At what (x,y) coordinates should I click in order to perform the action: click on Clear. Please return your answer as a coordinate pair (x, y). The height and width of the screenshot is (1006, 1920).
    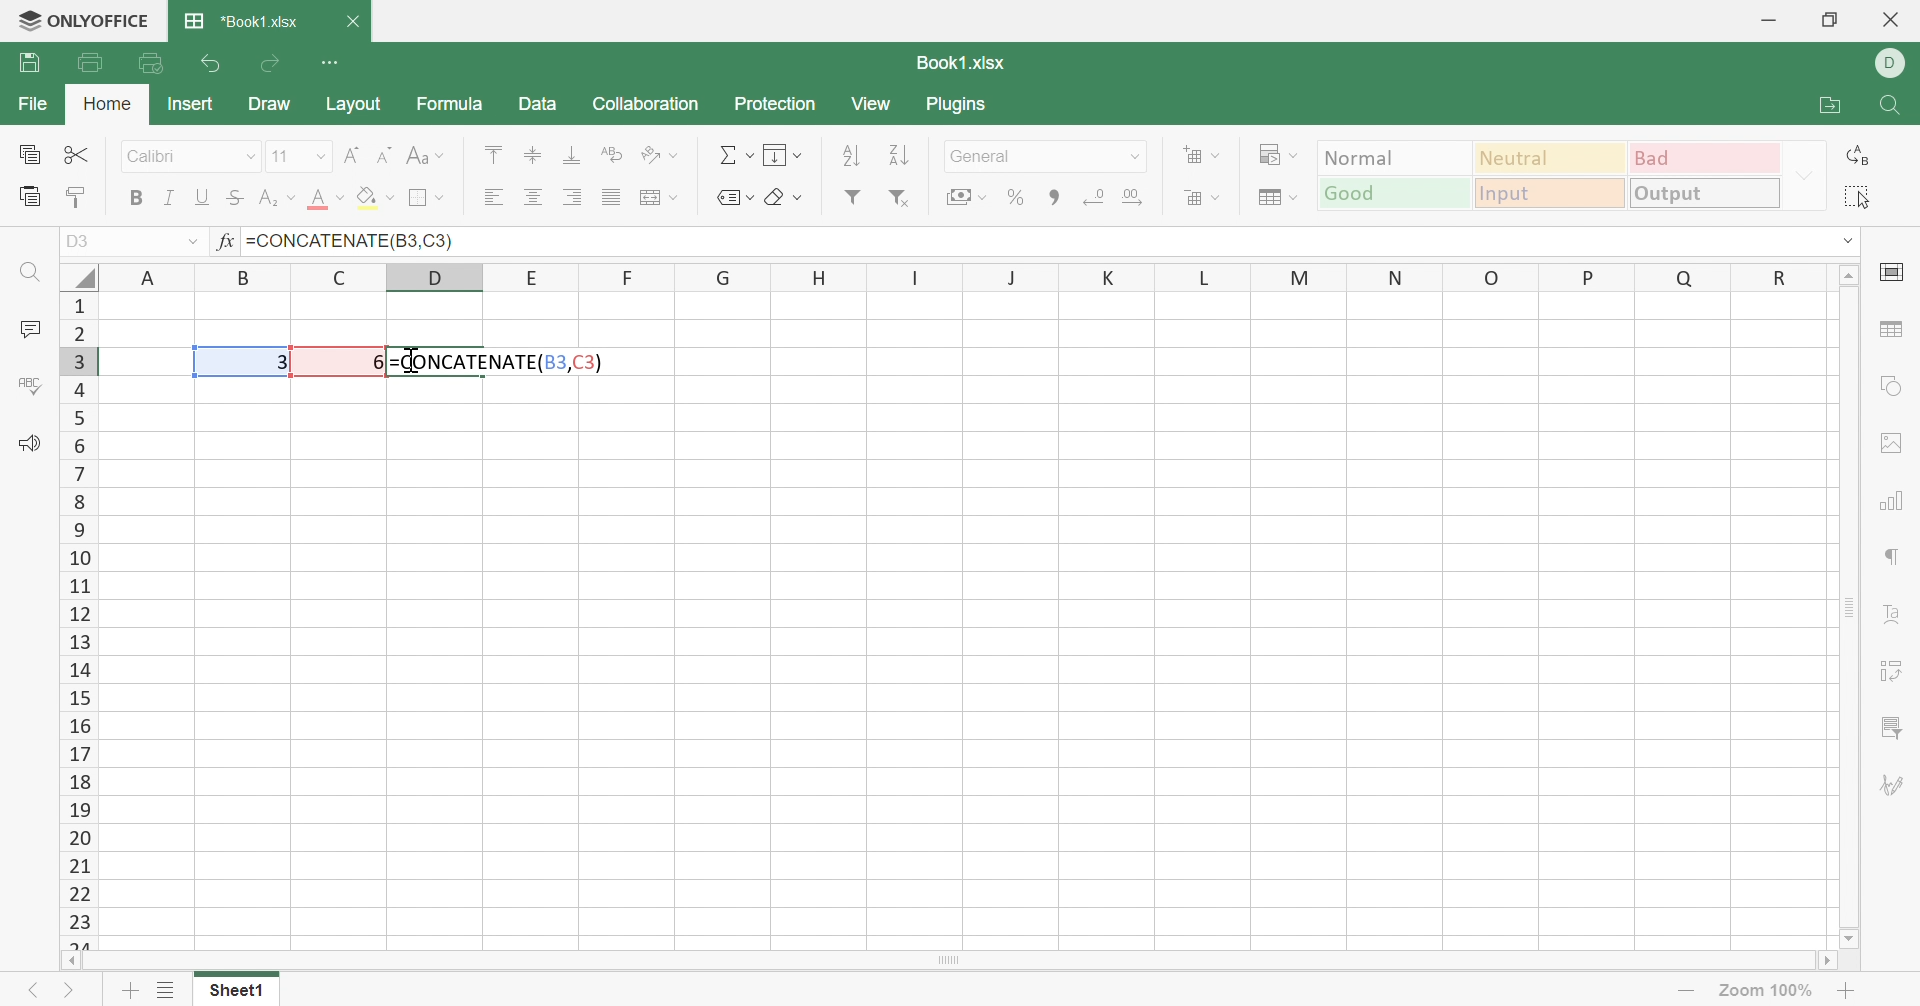
    Looking at the image, I should click on (786, 195).